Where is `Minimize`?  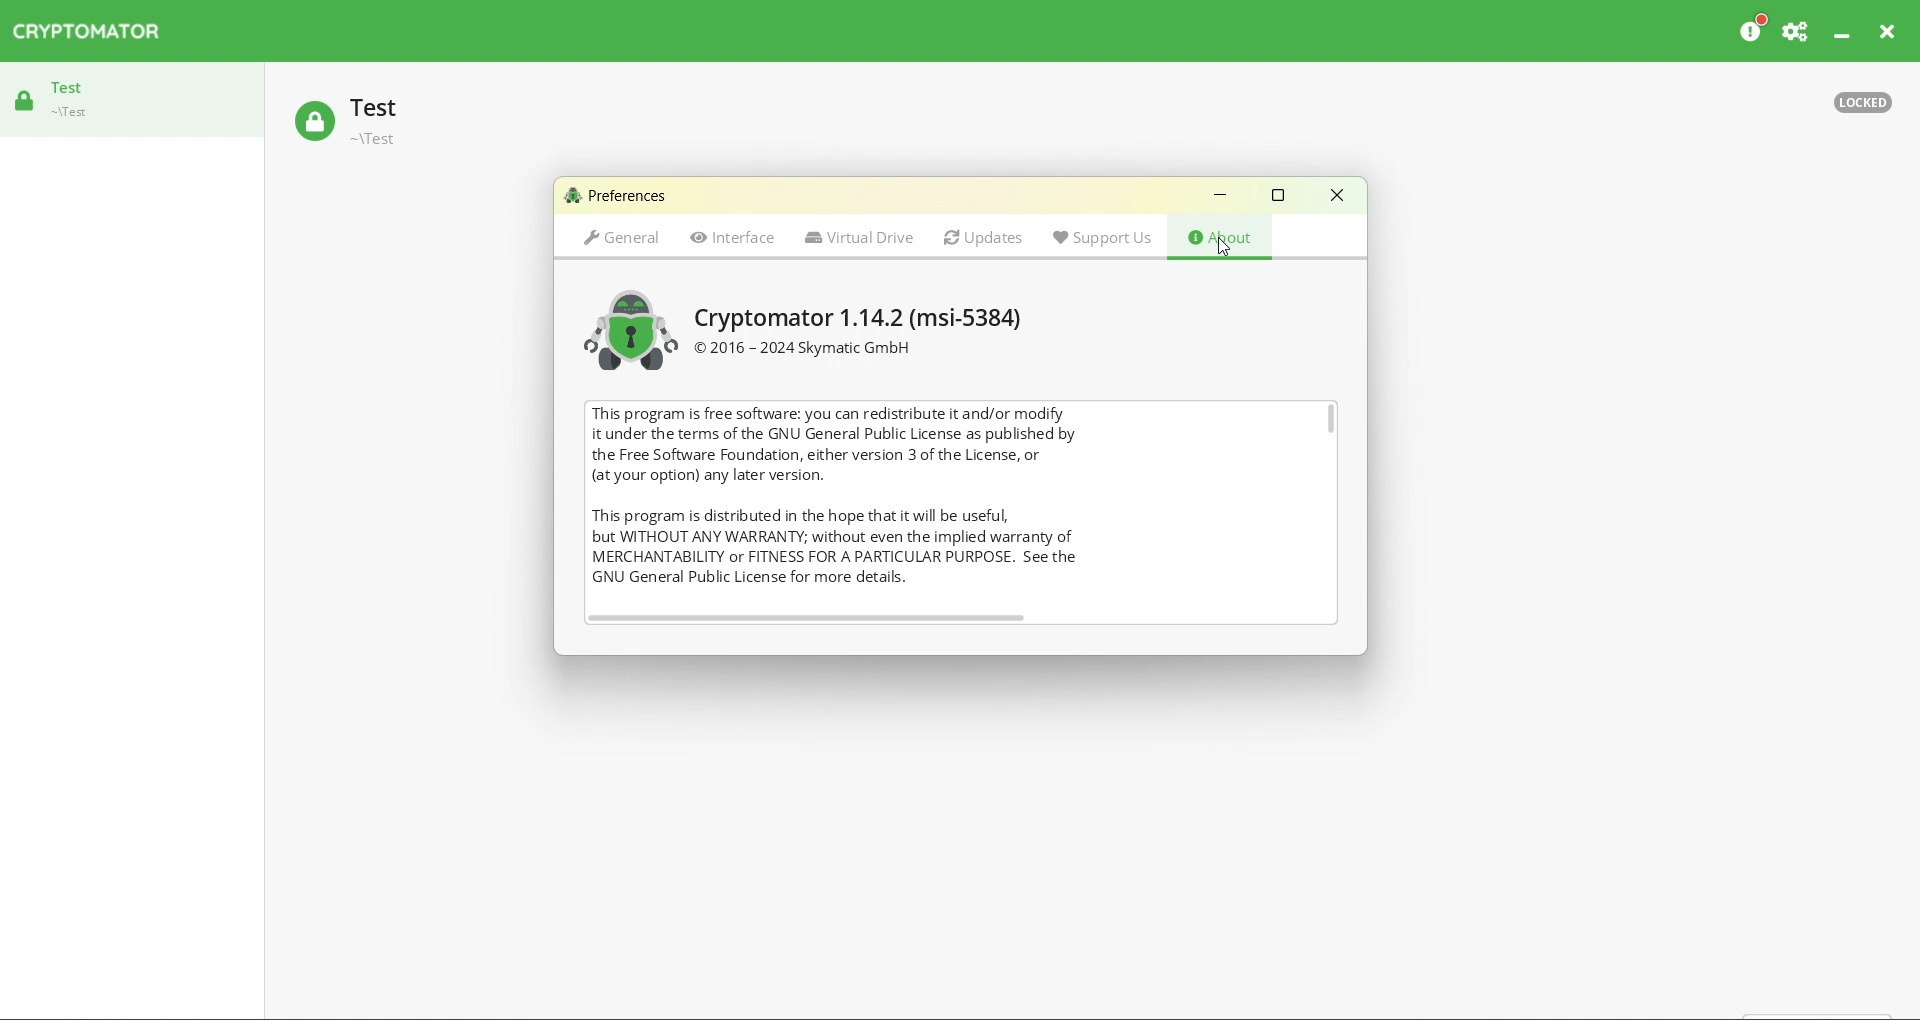
Minimize is located at coordinates (1222, 197).